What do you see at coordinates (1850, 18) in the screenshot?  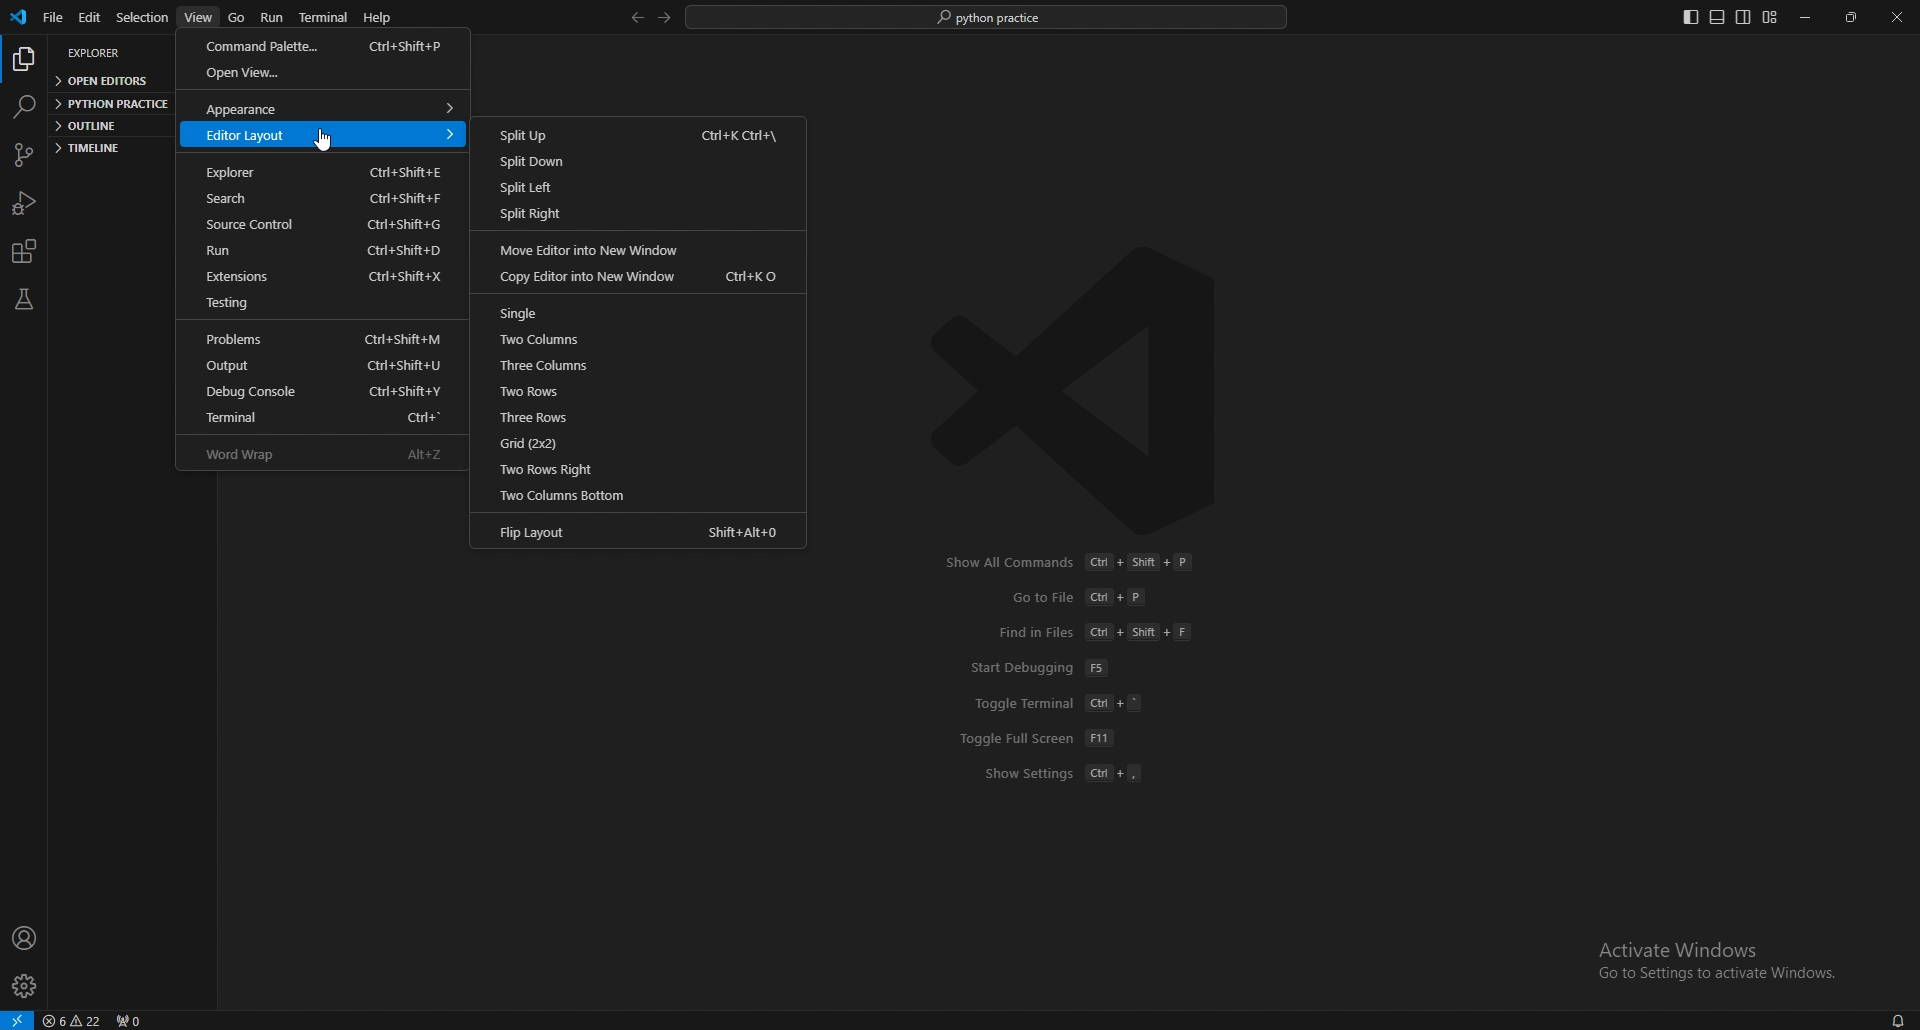 I see `resize` at bounding box center [1850, 18].